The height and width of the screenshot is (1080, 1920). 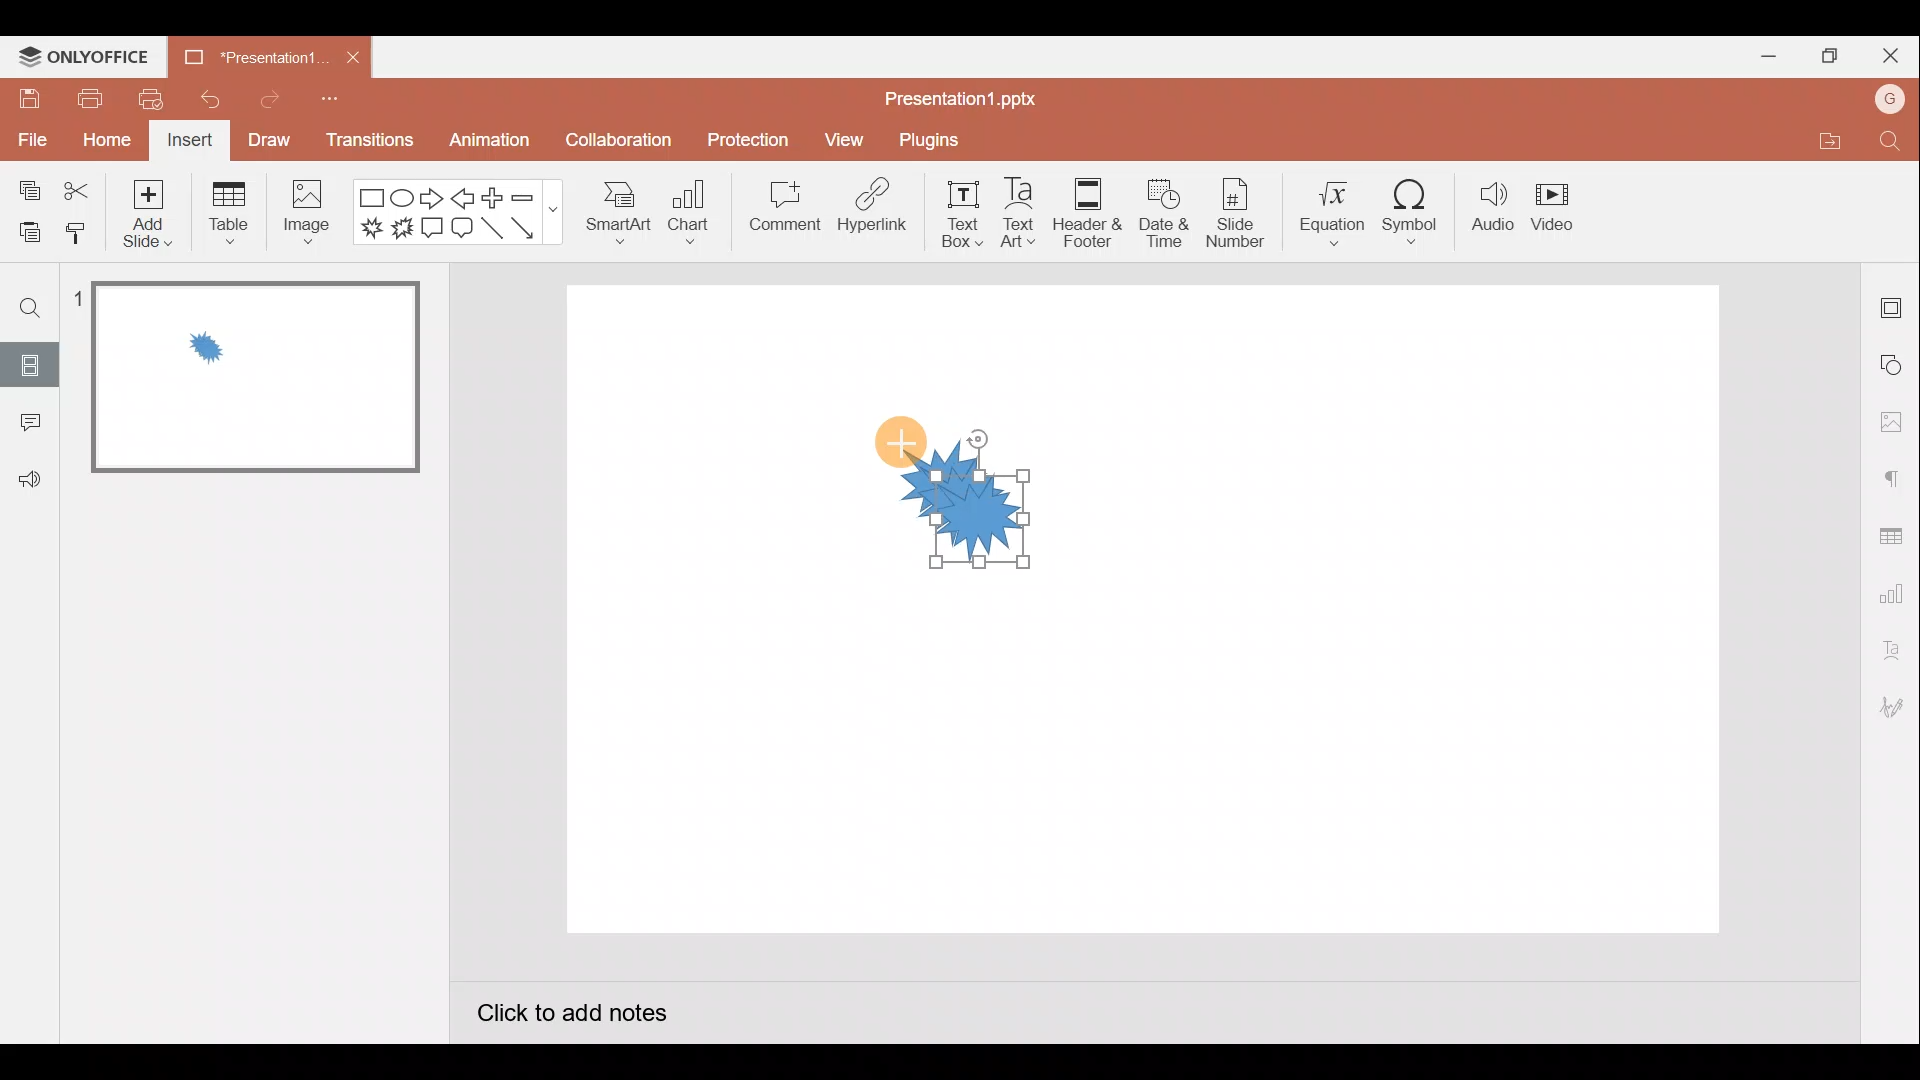 I want to click on ONLYOFFICE, so click(x=84, y=56).